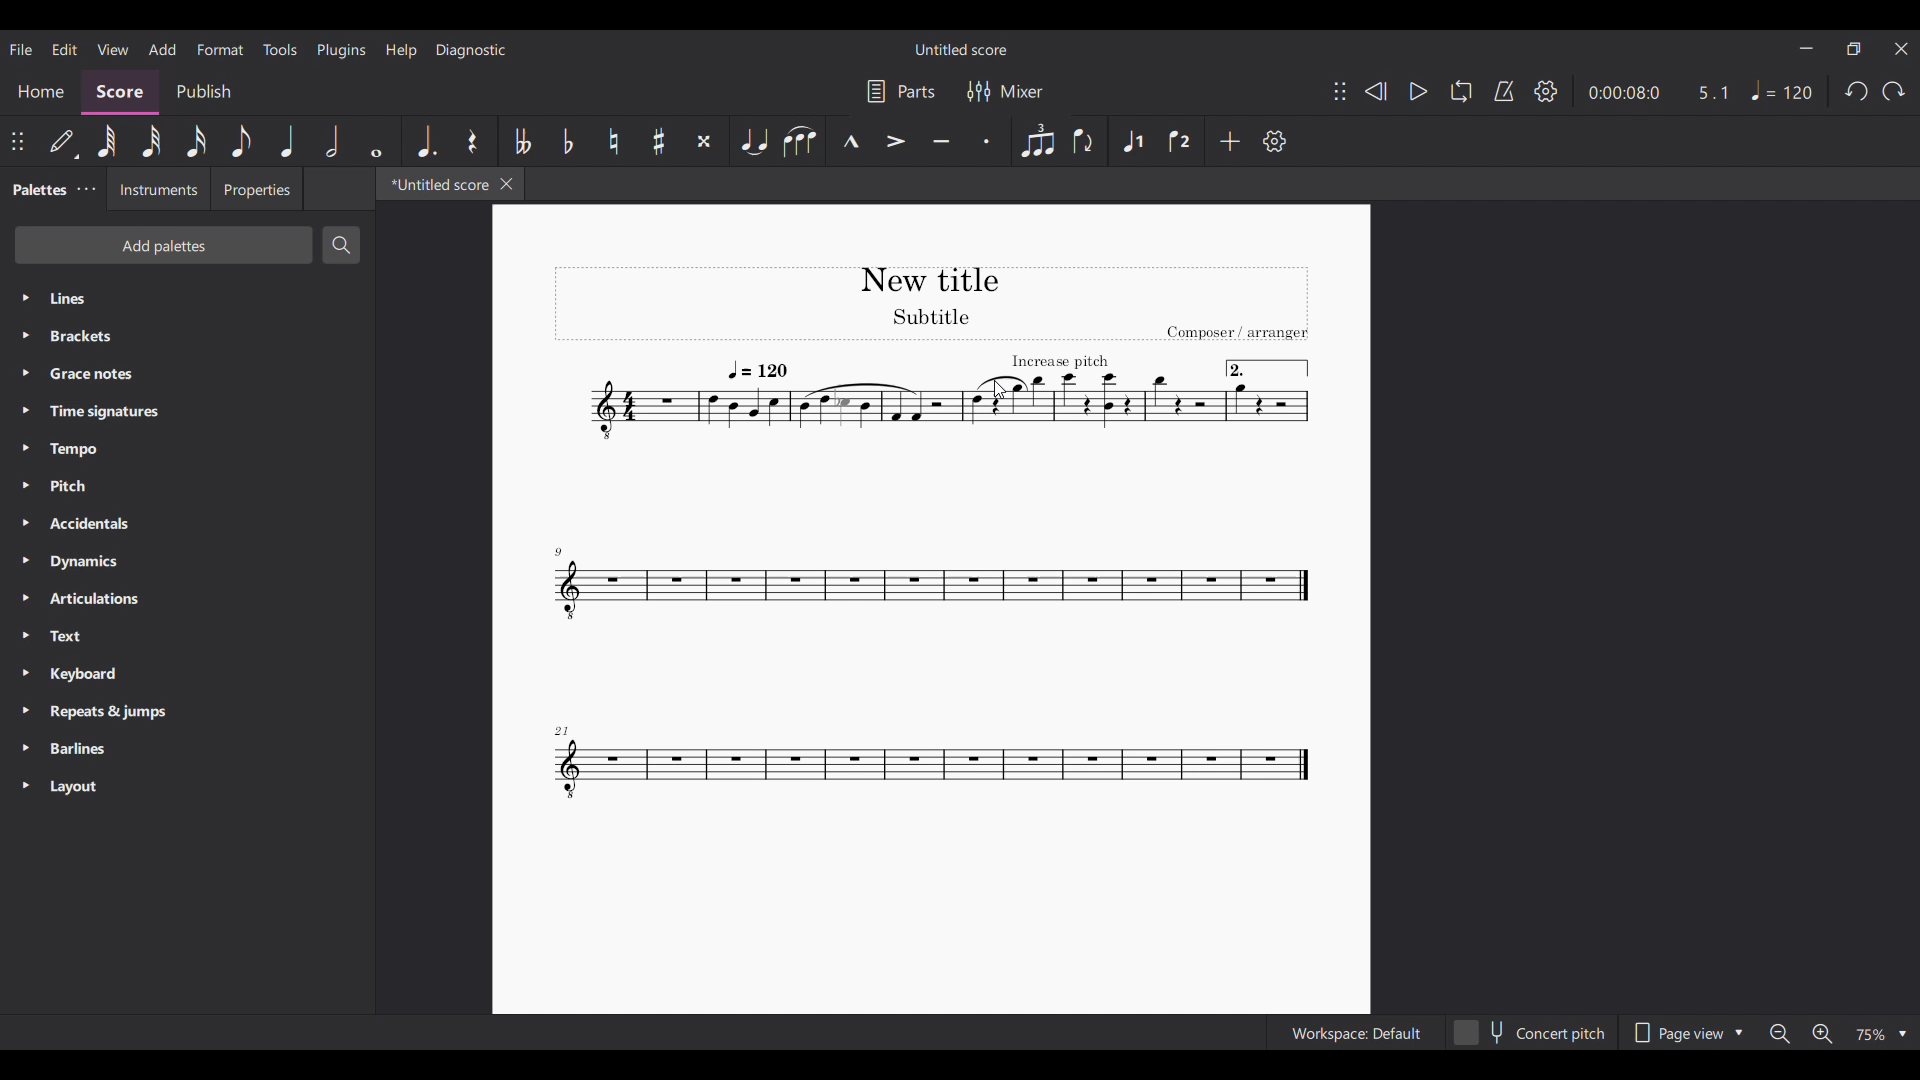 The height and width of the screenshot is (1080, 1920). I want to click on Metronome, so click(1504, 91).